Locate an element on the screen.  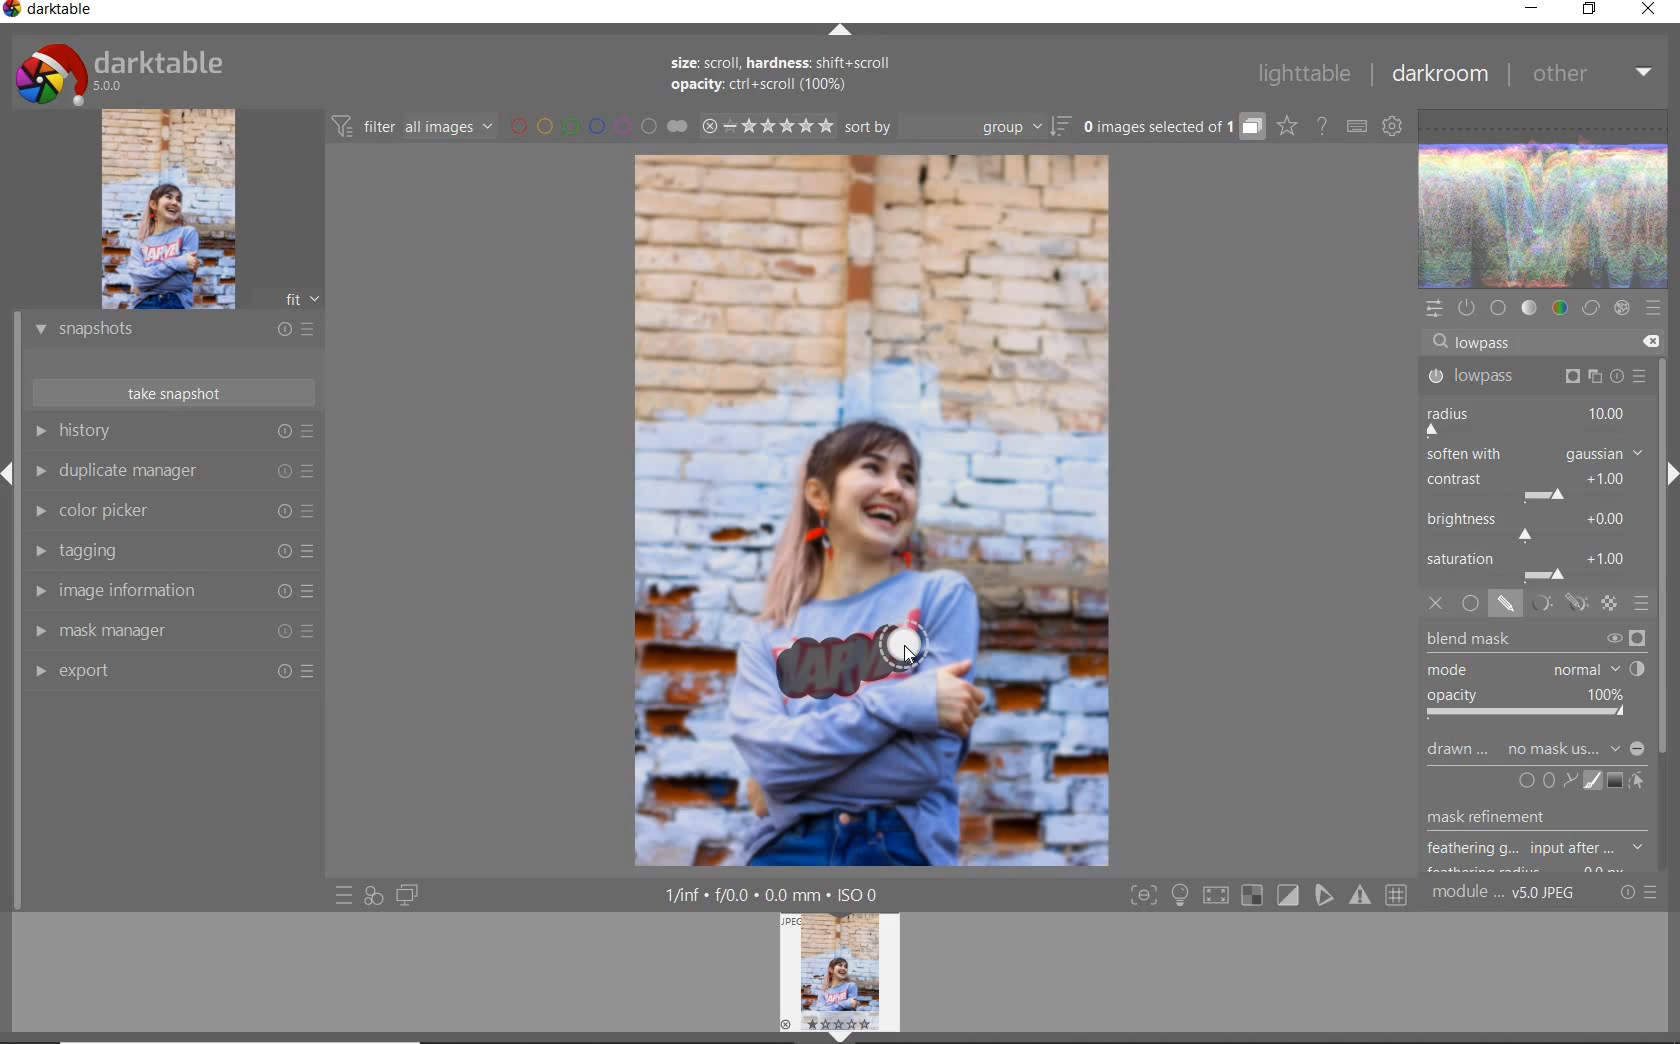
feathering g... is located at coordinates (1538, 849).